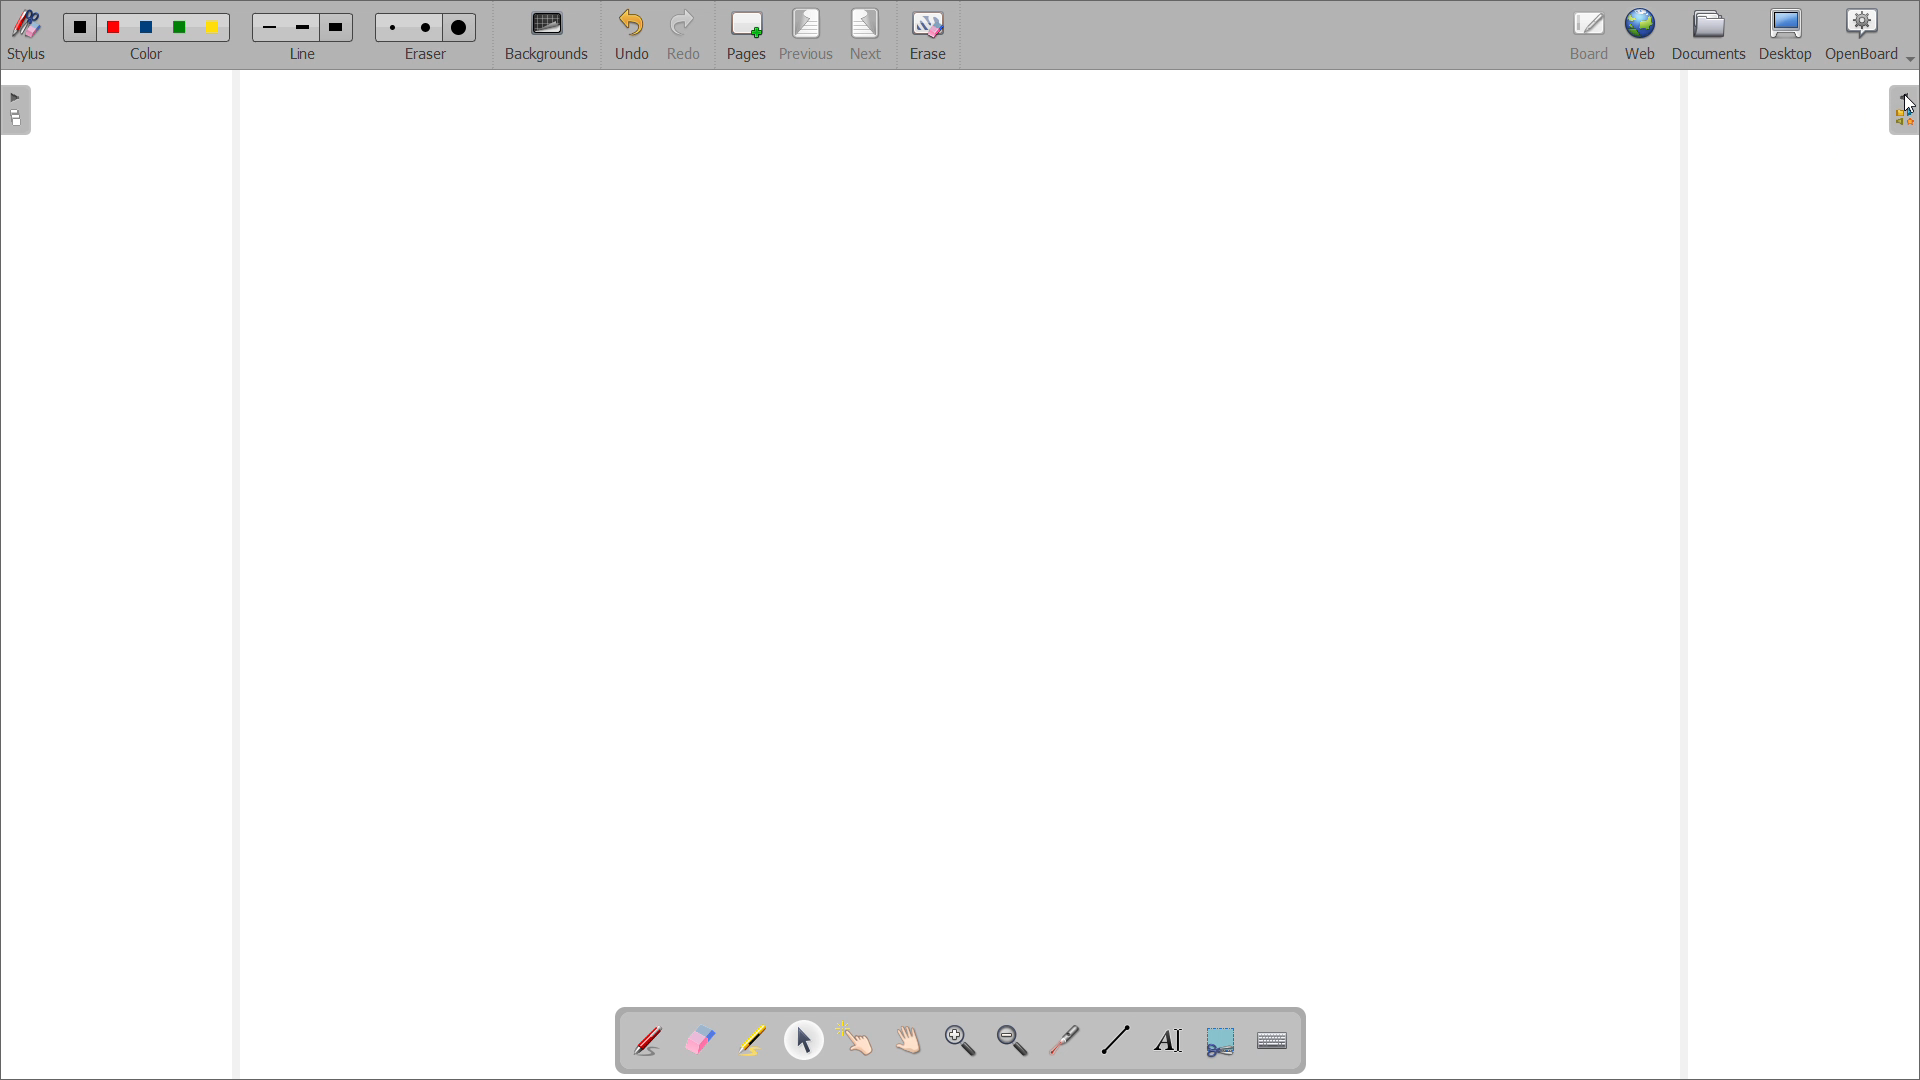 Image resolution: width=1920 pixels, height=1080 pixels. What do you see at coordinates (182, 27) in the screenshot?
I see `Color 4` at bounding box center [182, 27].